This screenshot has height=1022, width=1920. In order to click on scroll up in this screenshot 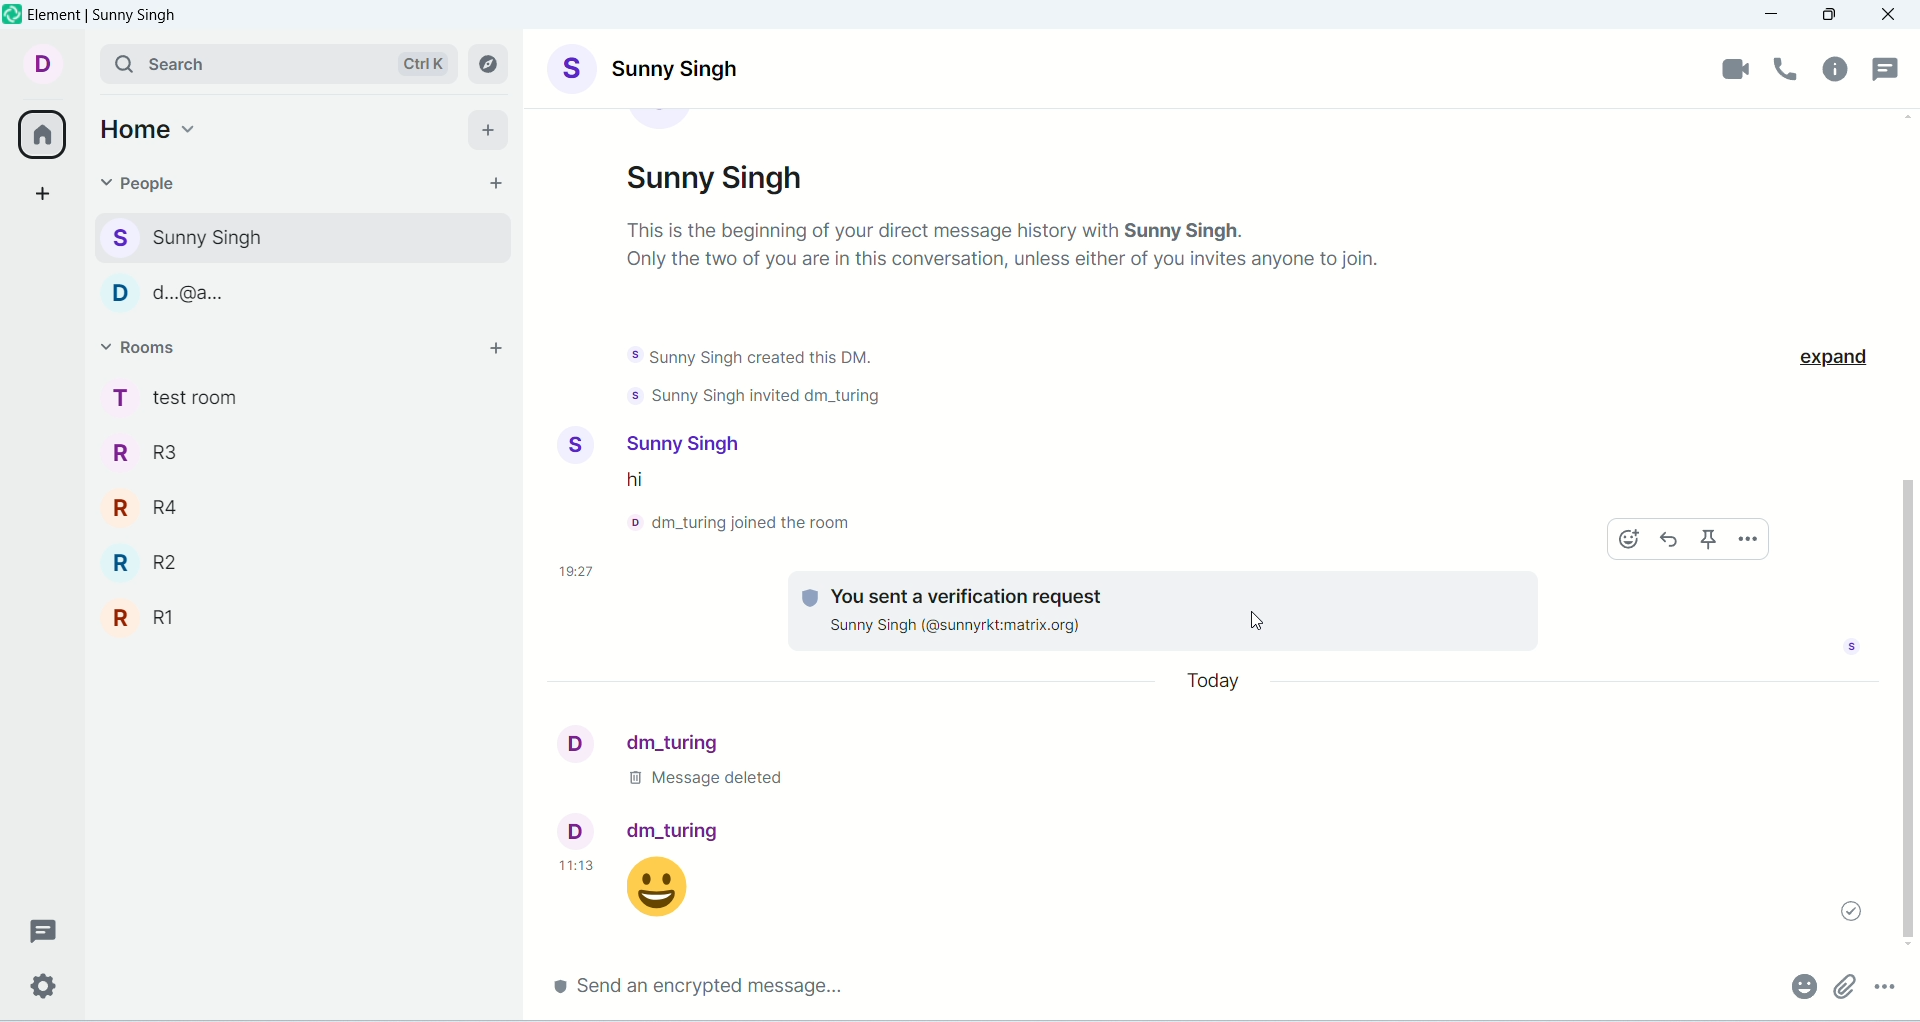, I will do `click(1908, 117)`.